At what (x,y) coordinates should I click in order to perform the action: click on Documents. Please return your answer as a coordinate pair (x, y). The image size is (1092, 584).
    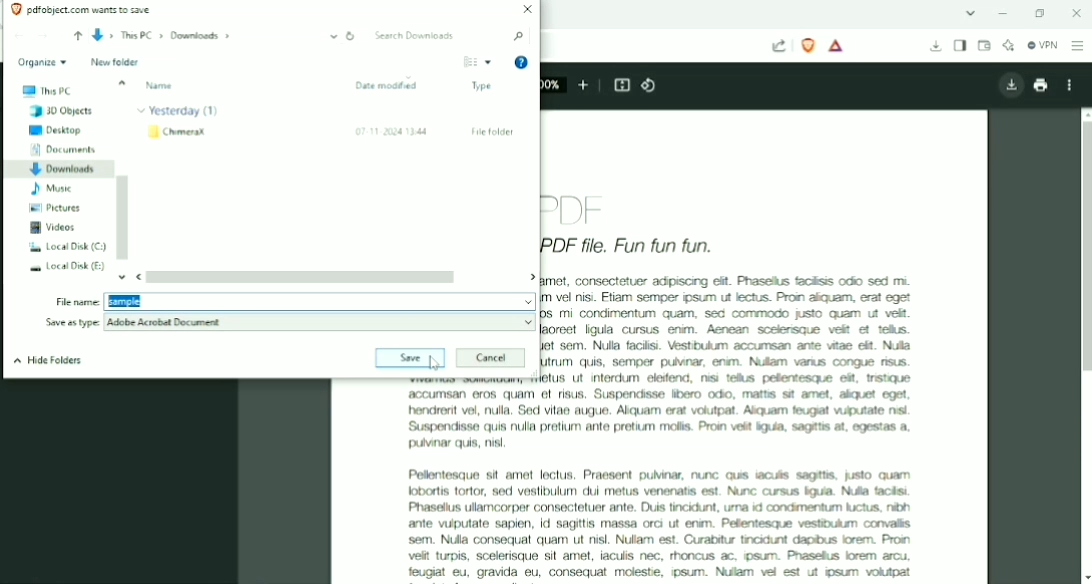
    Looking at the image, I should click on (65, 150).